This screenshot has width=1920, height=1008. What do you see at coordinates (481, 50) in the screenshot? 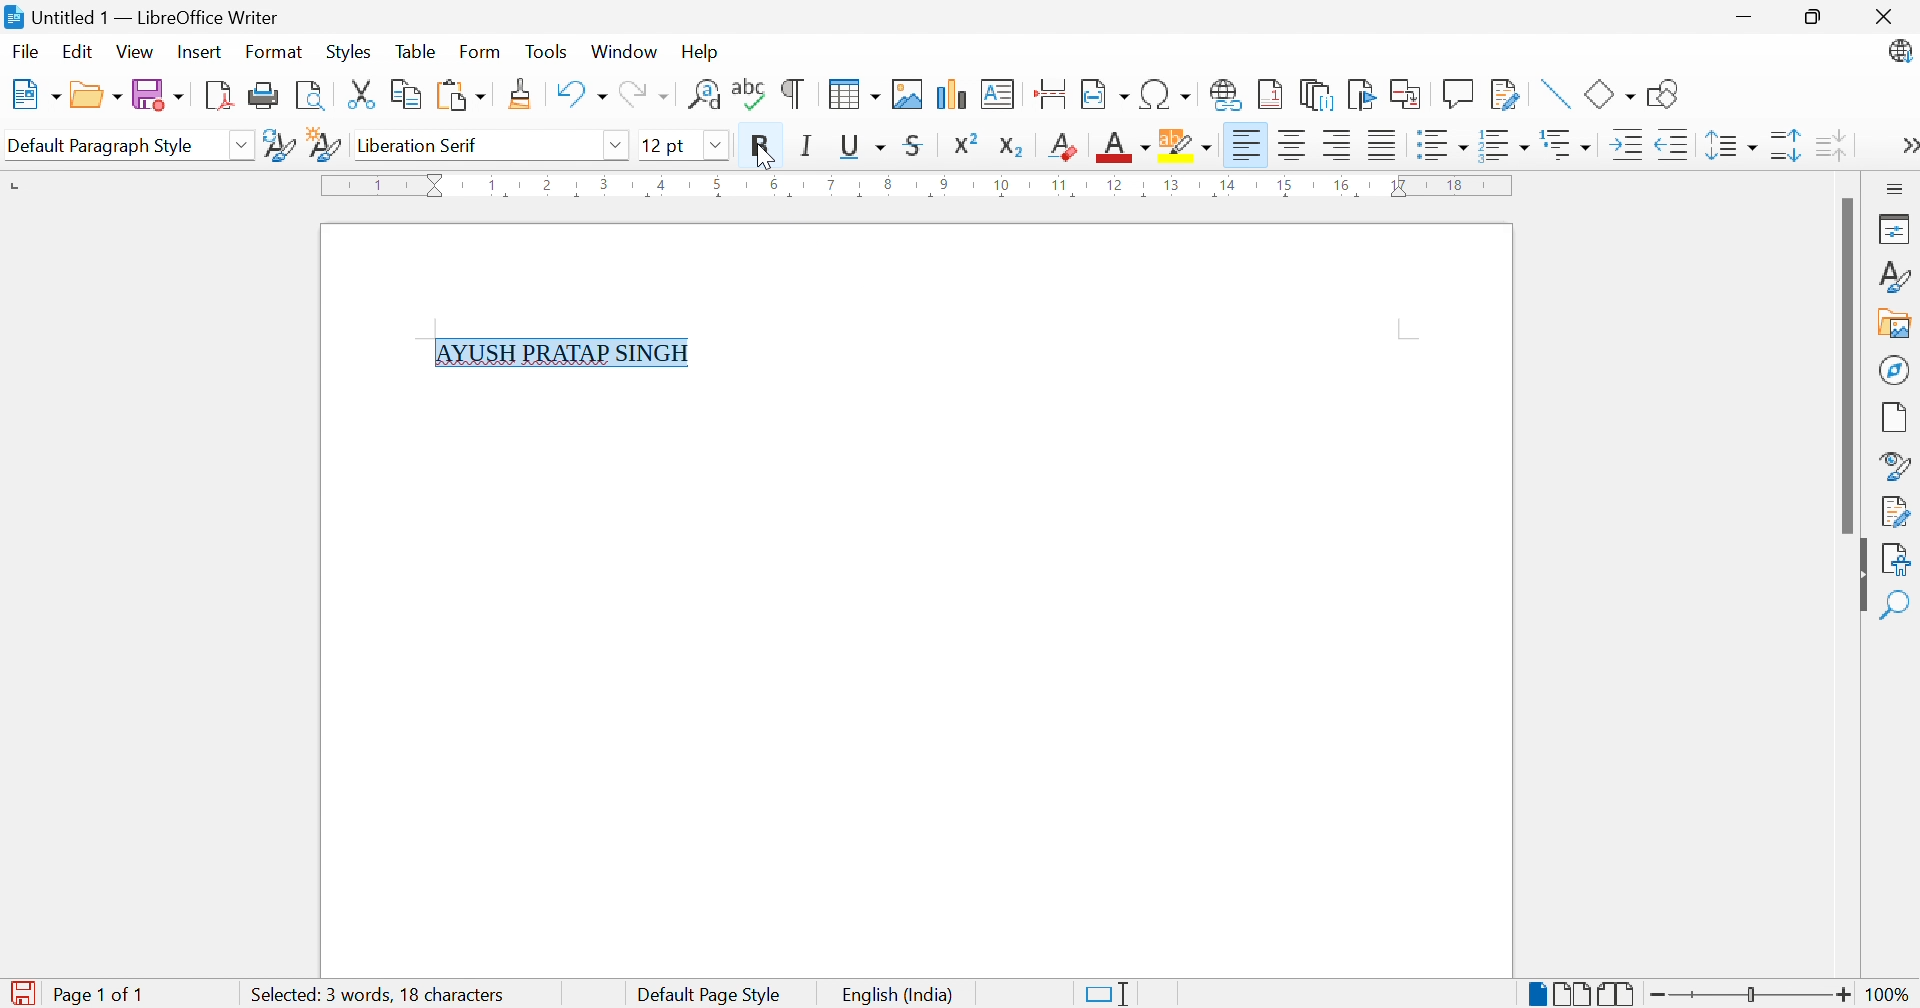
I see `Form` at bounding box center [481, 50].